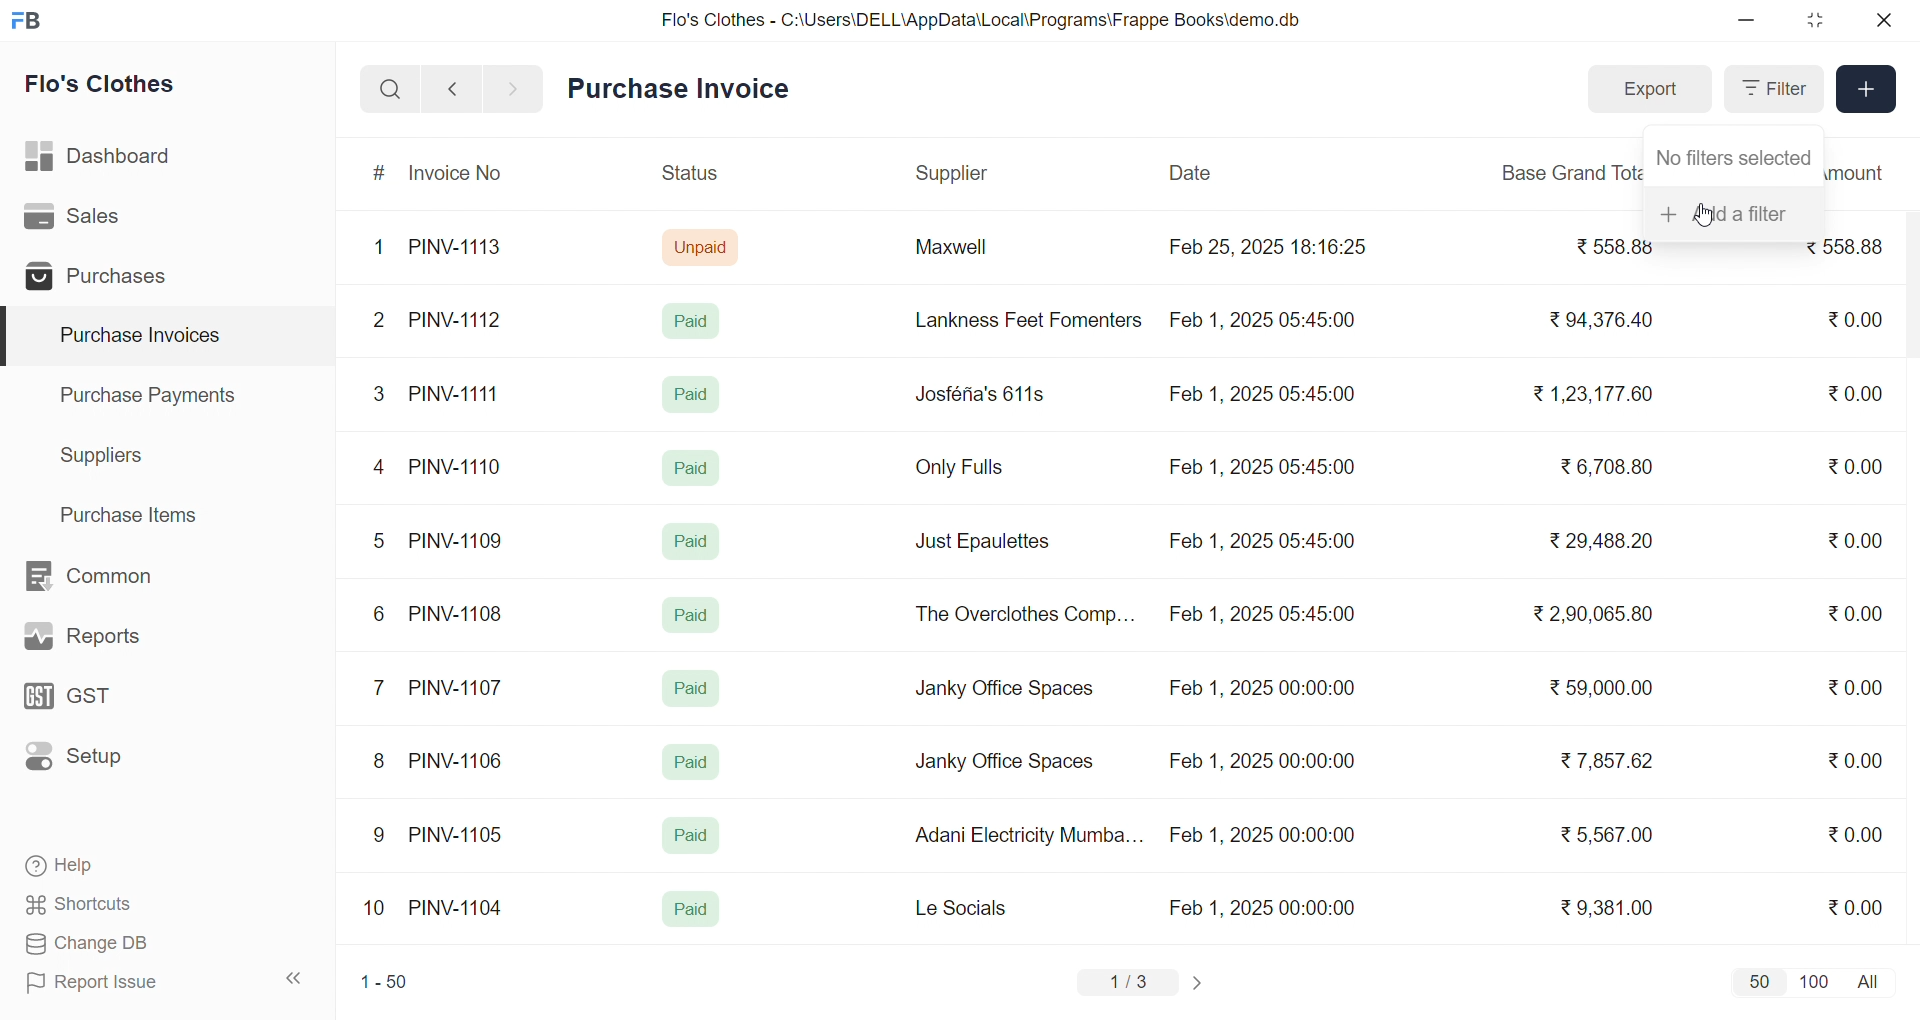 The width and height of the screenshot is (1920, 1020). I want to click on PINV-1105, so click(460, 834).